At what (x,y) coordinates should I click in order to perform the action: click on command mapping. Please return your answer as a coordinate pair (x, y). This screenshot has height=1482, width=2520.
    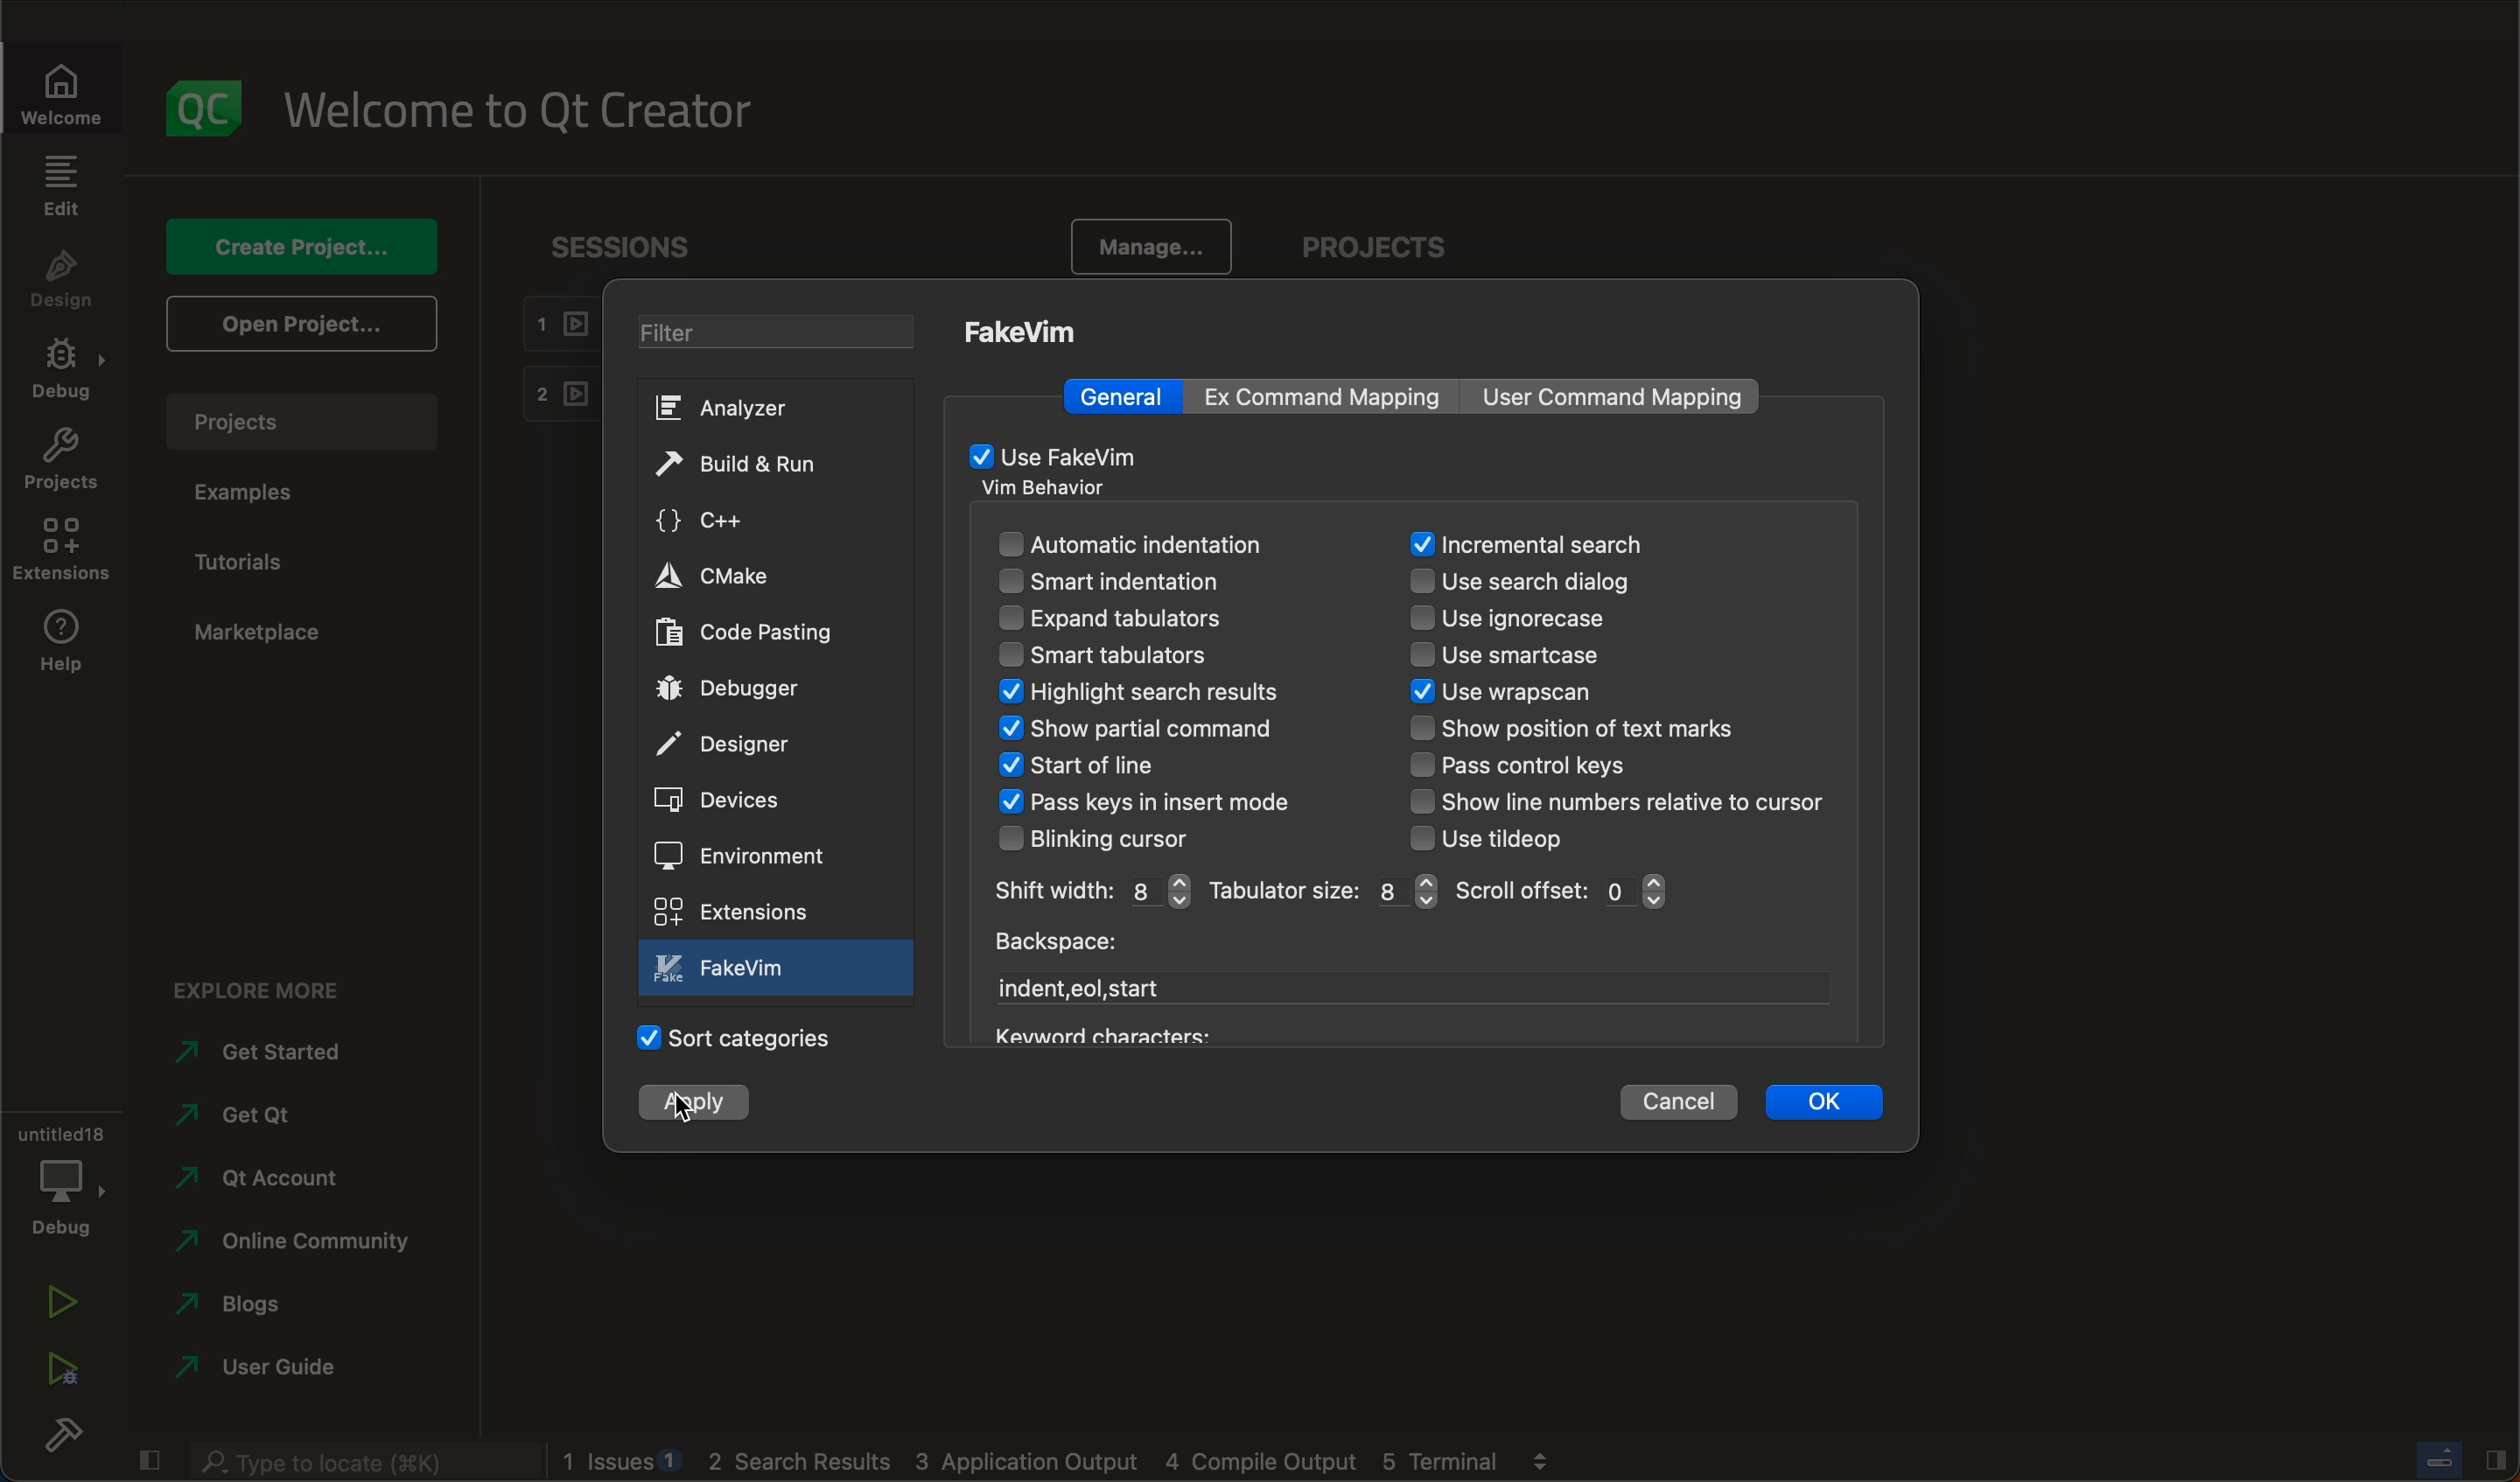
    Looking at the image, I should click on (1617, 398).